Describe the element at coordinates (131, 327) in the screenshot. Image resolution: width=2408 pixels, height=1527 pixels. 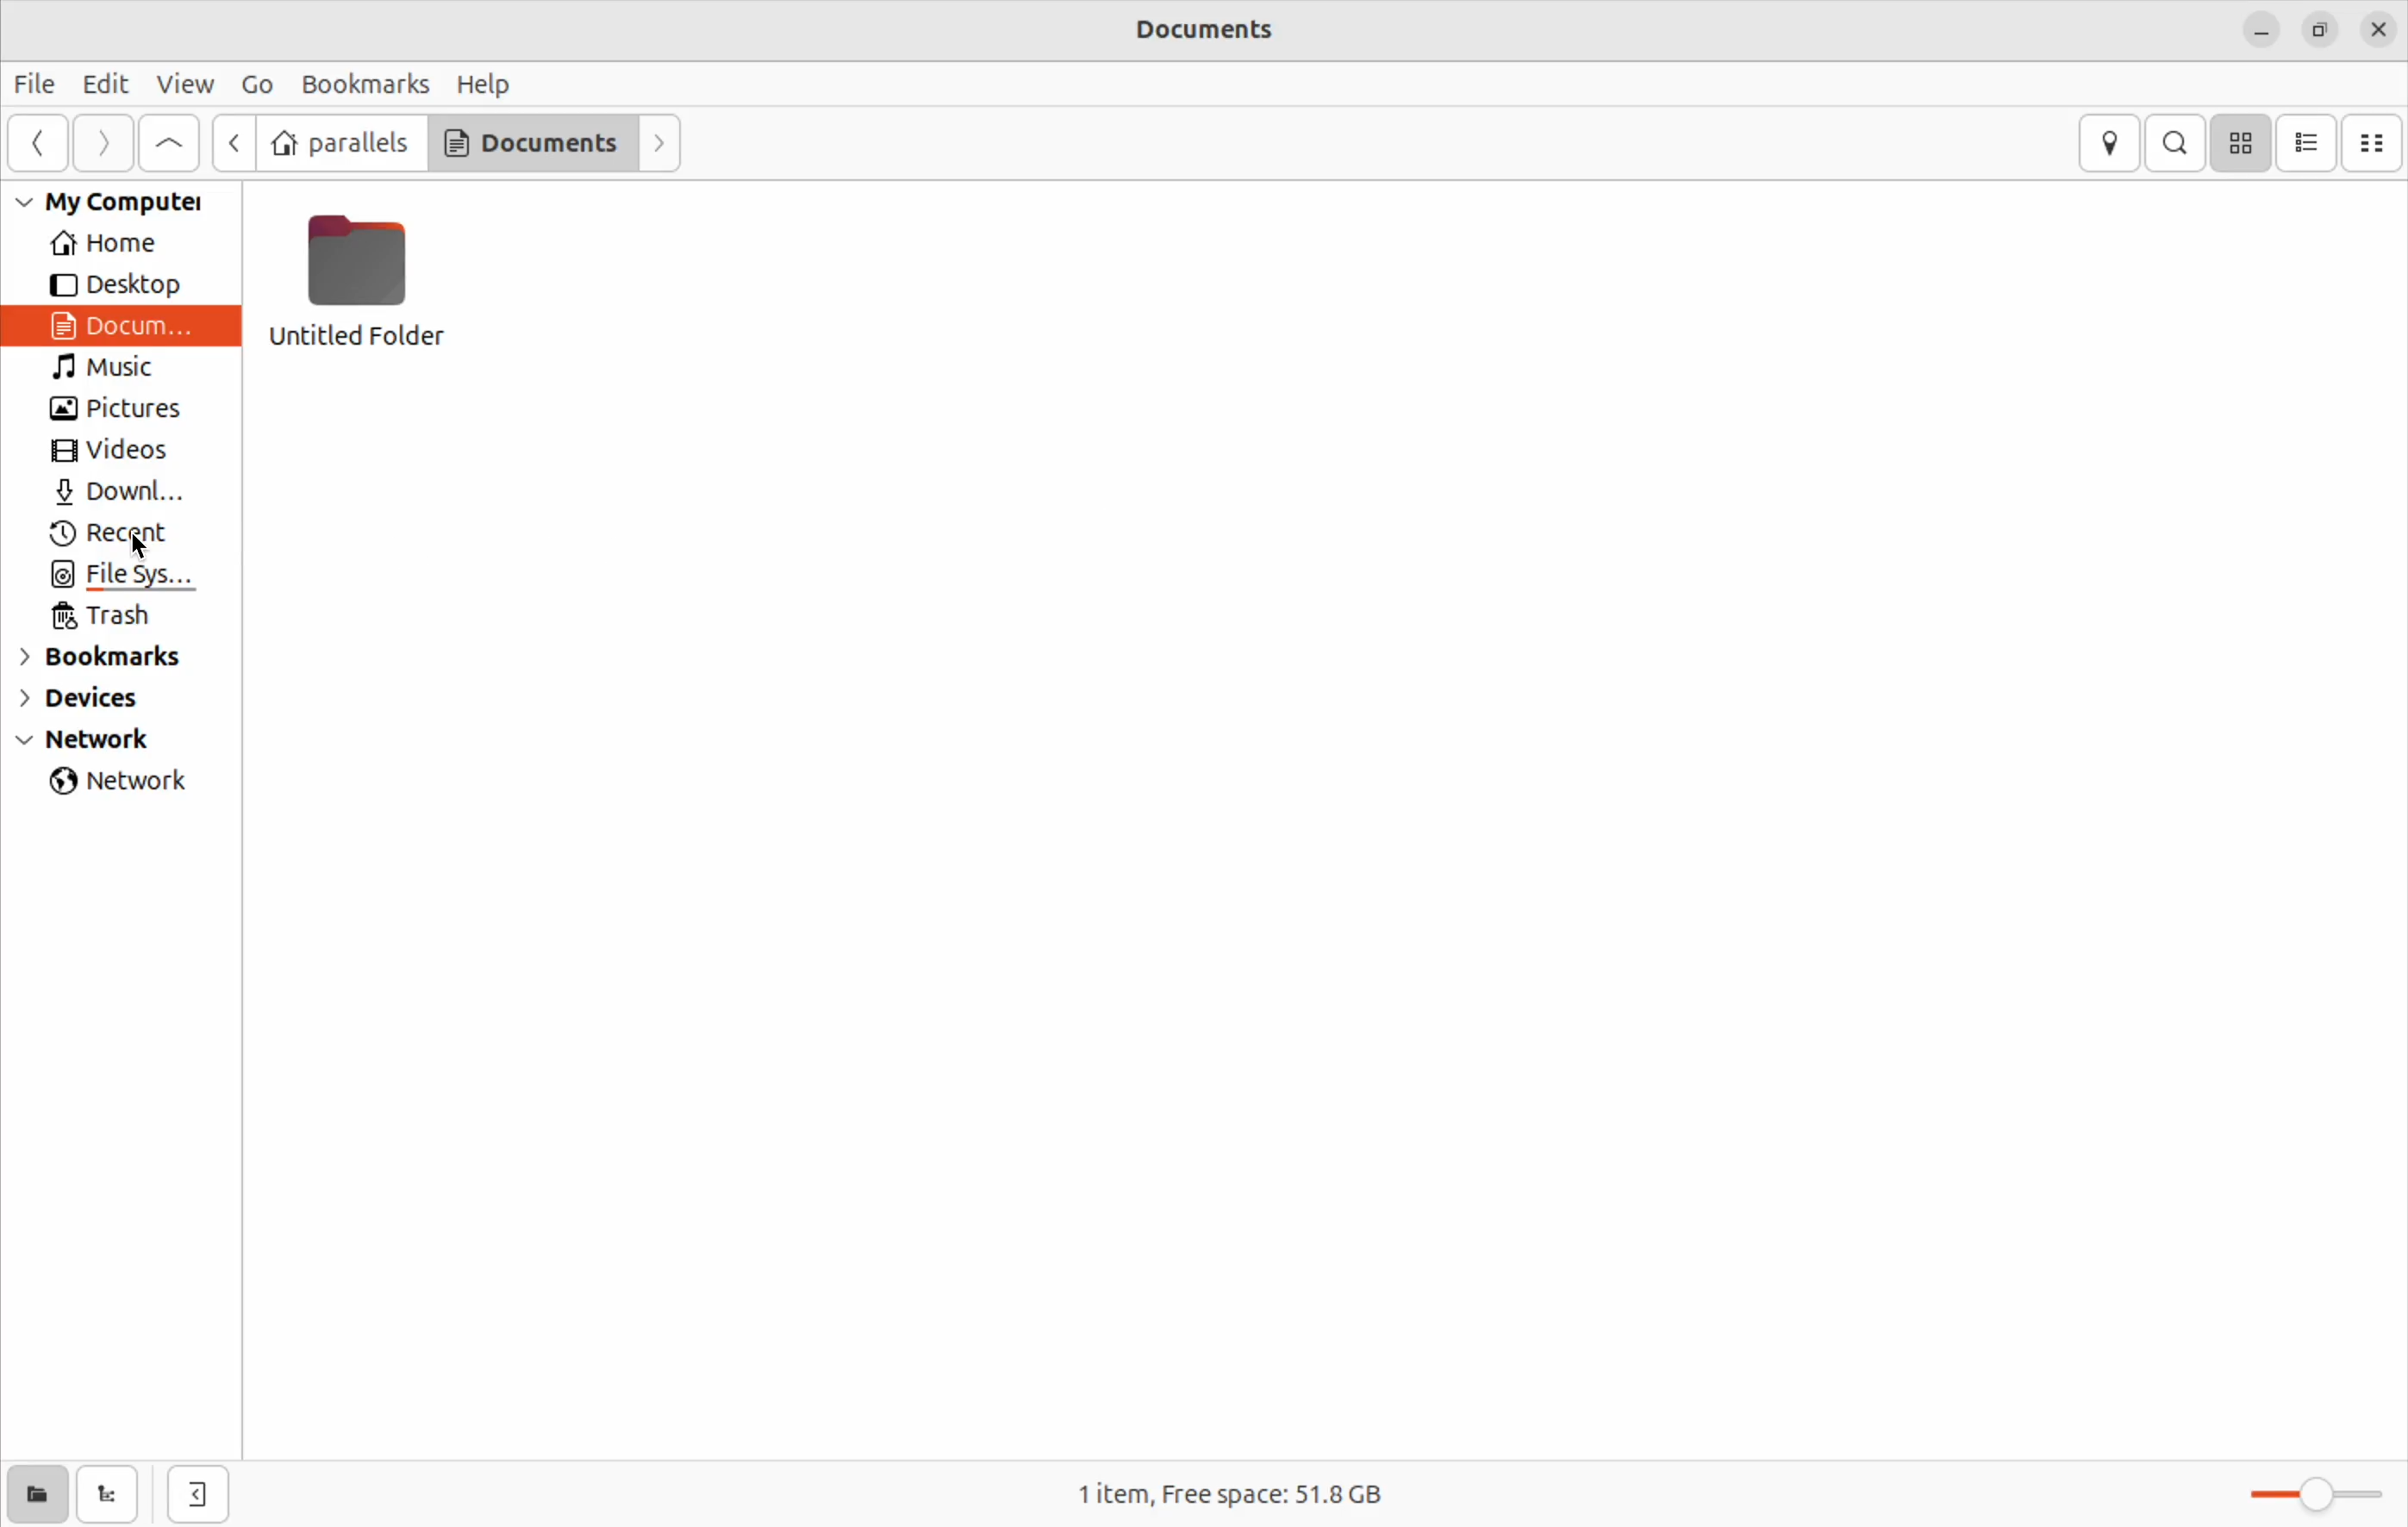
I see `documents` at that location.